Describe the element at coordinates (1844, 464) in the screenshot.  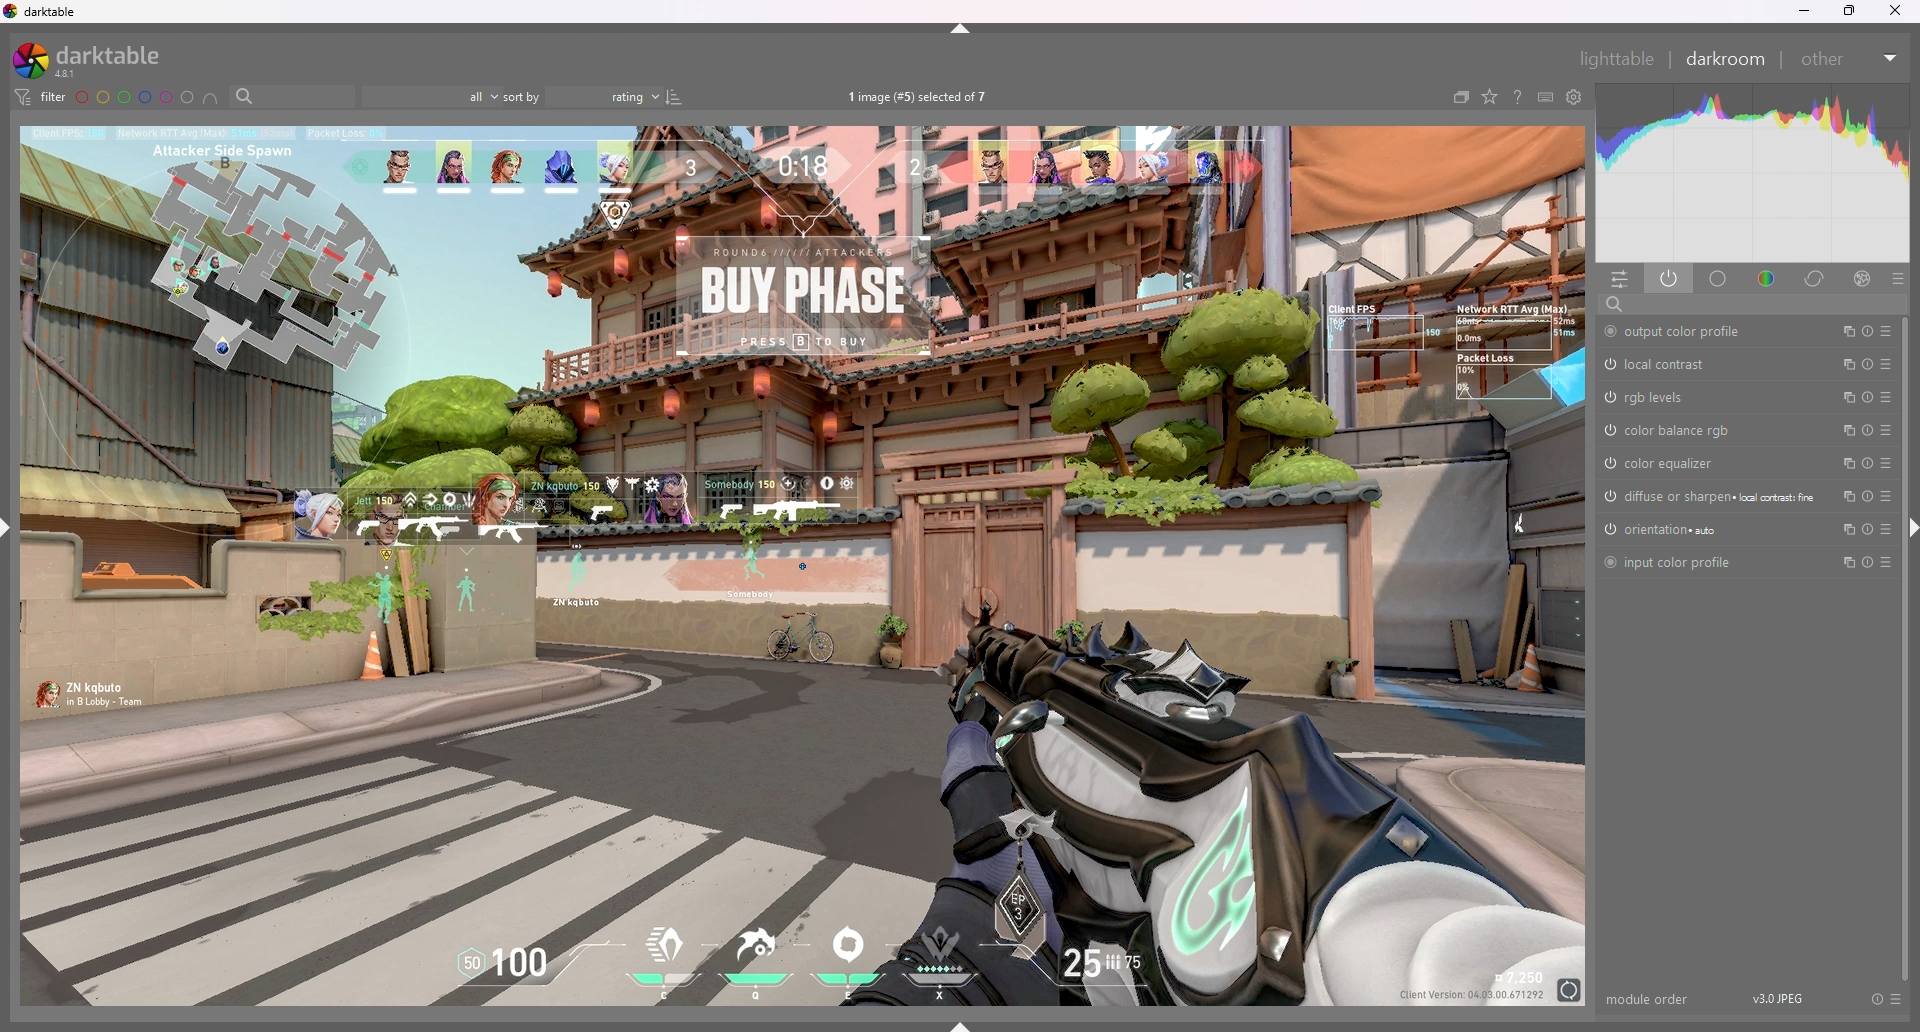
I see `multiple instances actions` at that location.